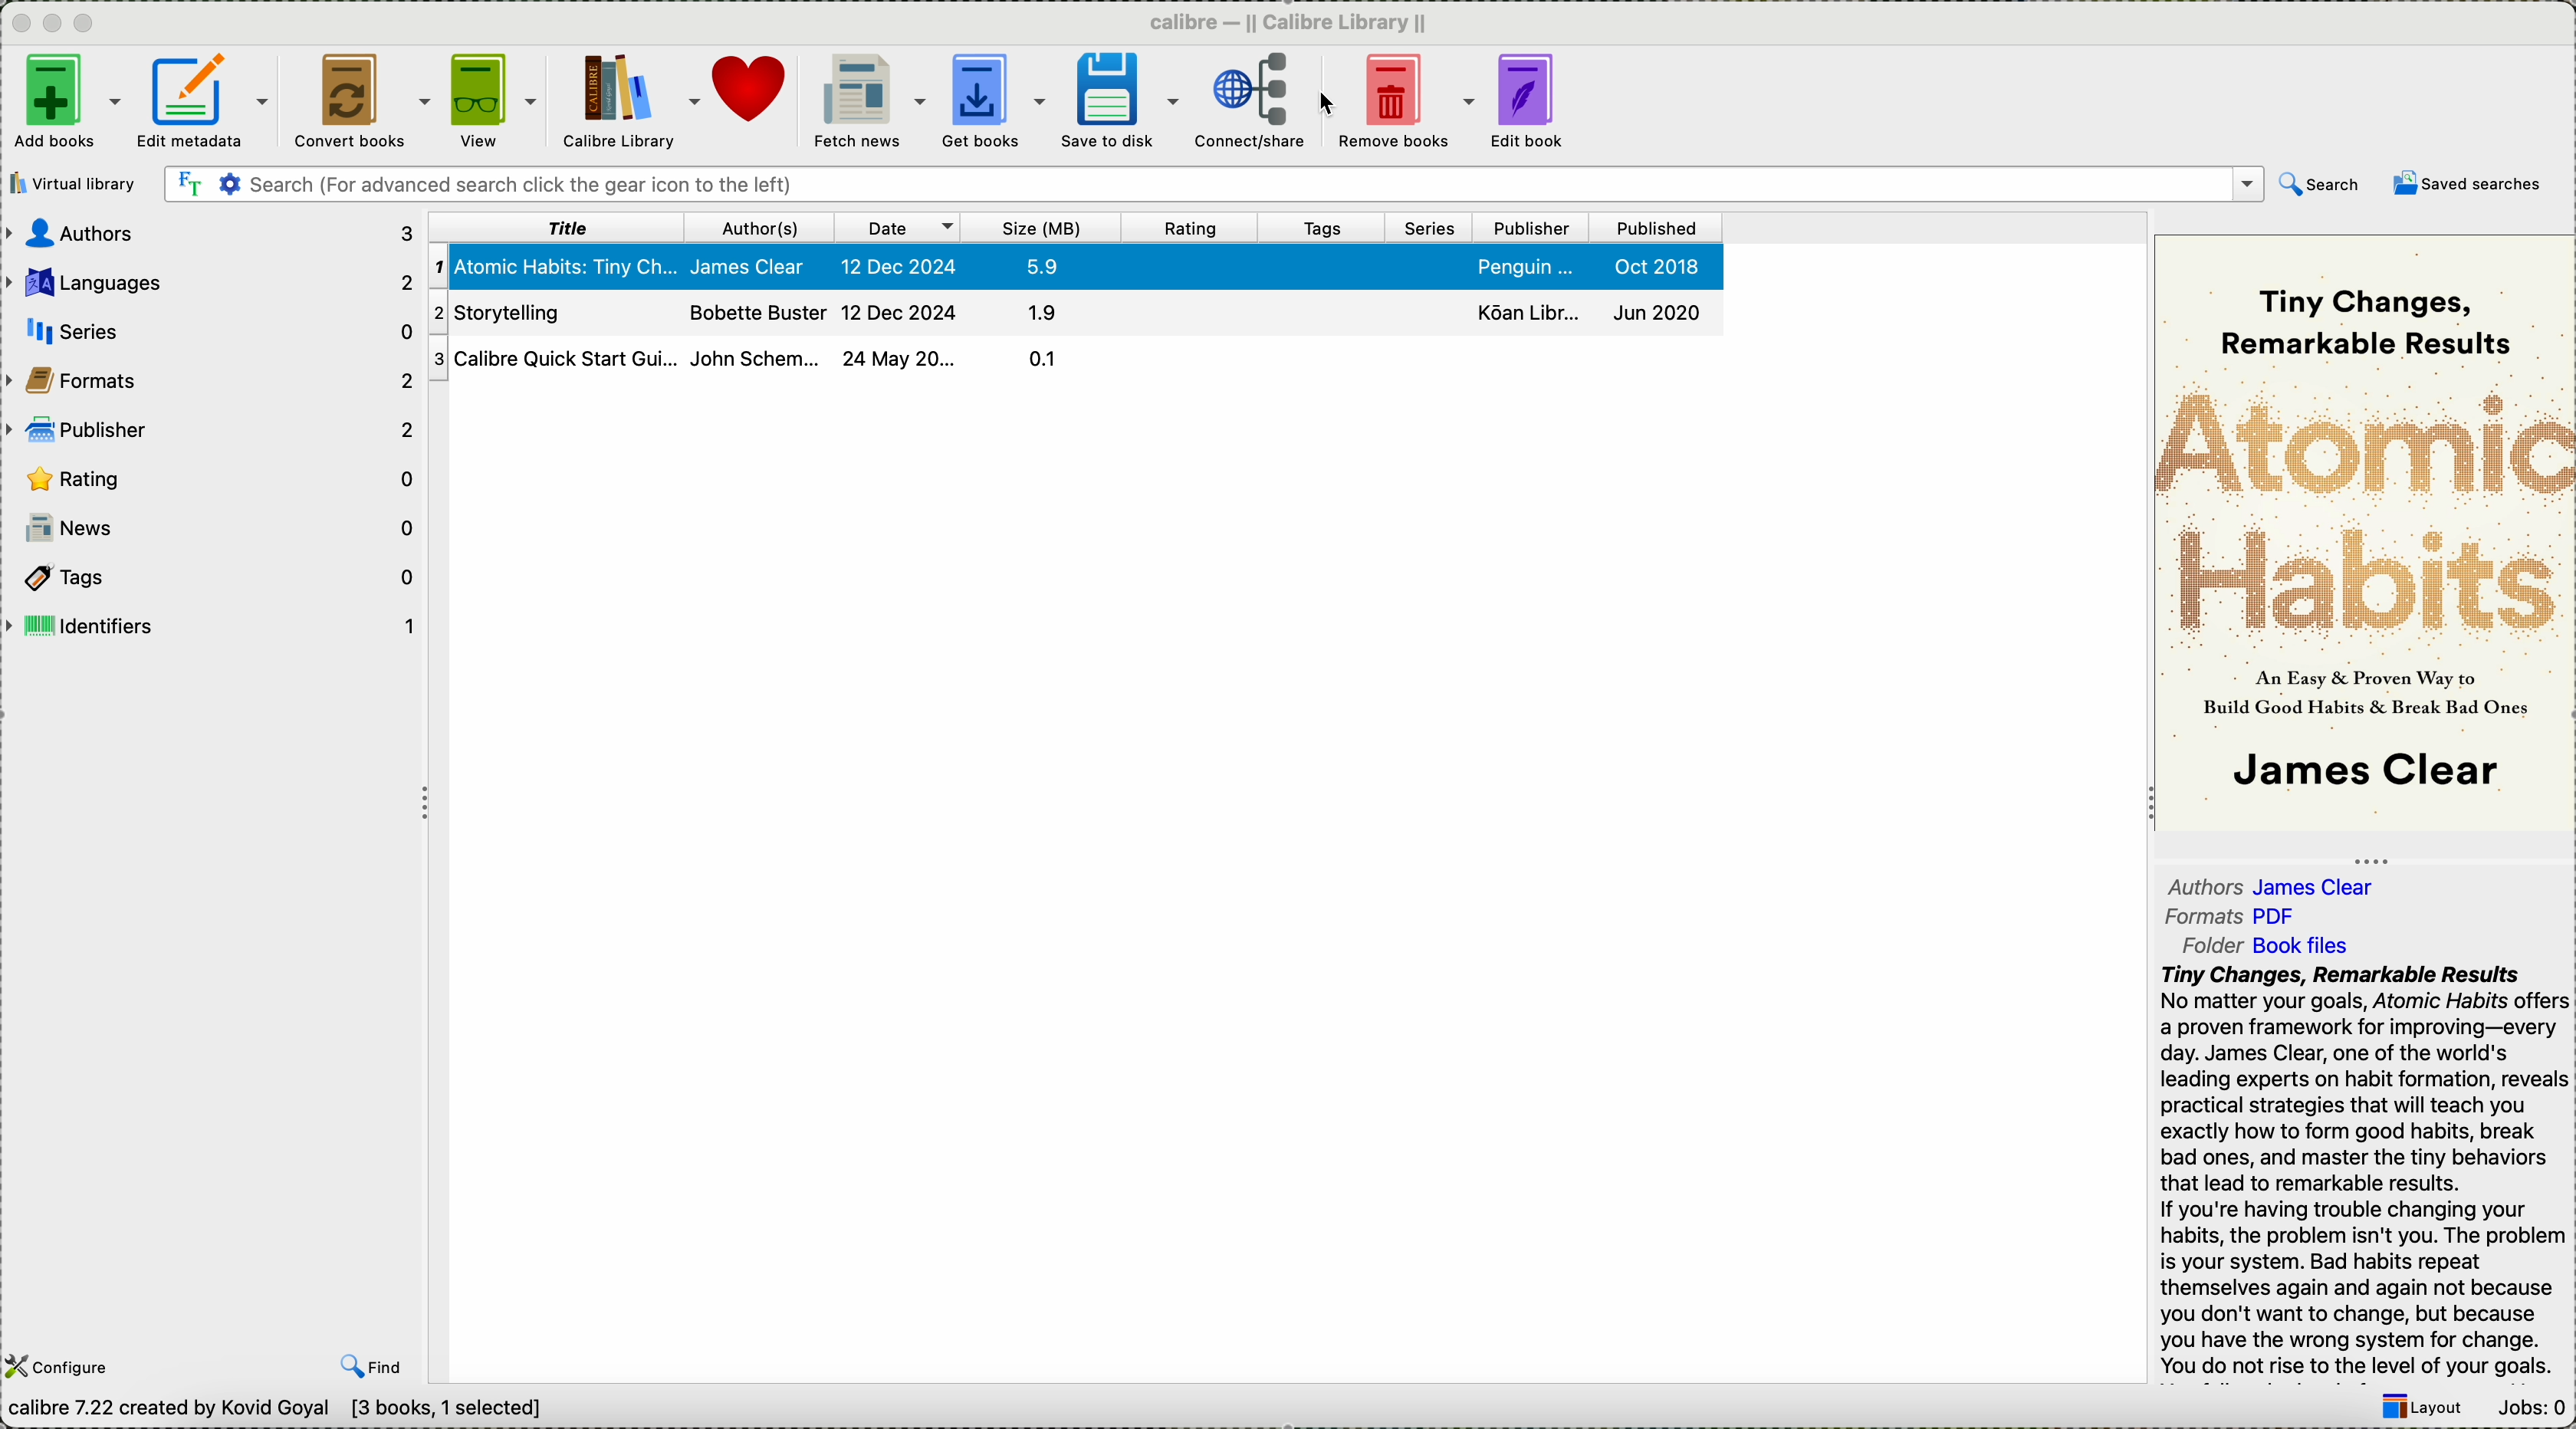 This screenshot has height=1429, width=2576. What do you see at coordinates (372, 1366) in the screenshot?
I see `find` at bounding box center [372, 1366].